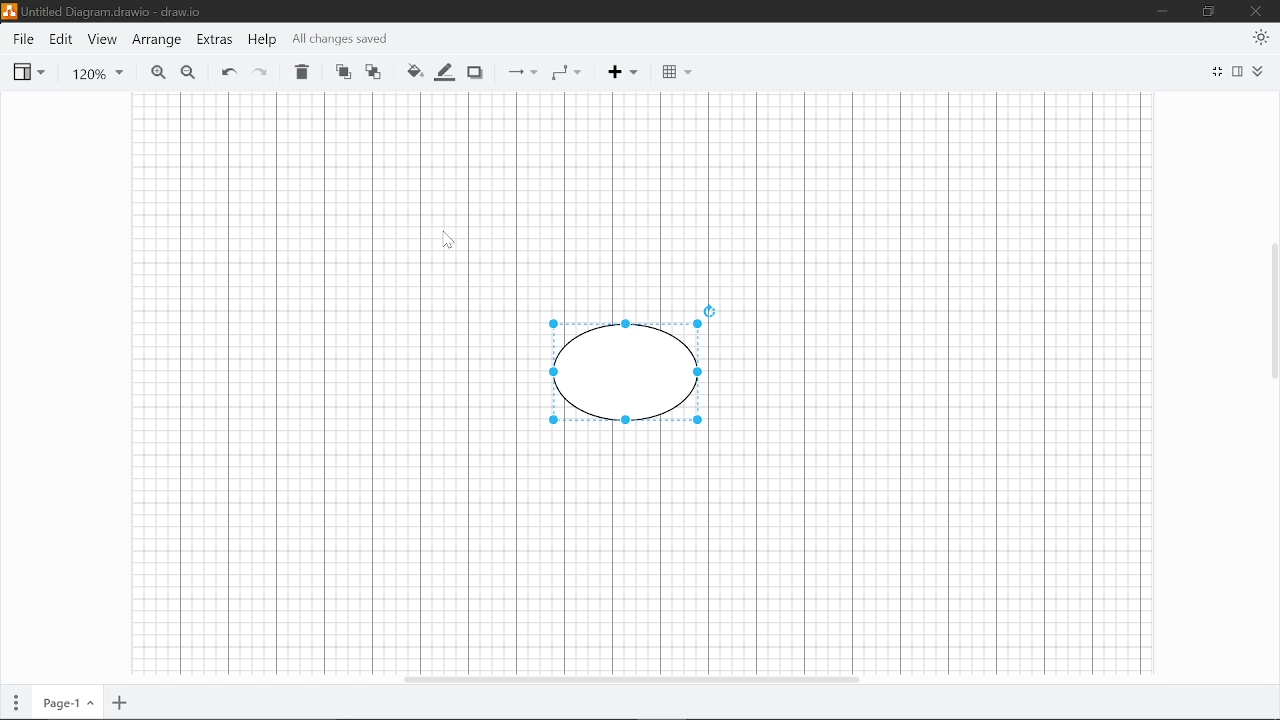 This screenshot has width=1280, height=720. I want to click on Blocks, so click(671, 73).